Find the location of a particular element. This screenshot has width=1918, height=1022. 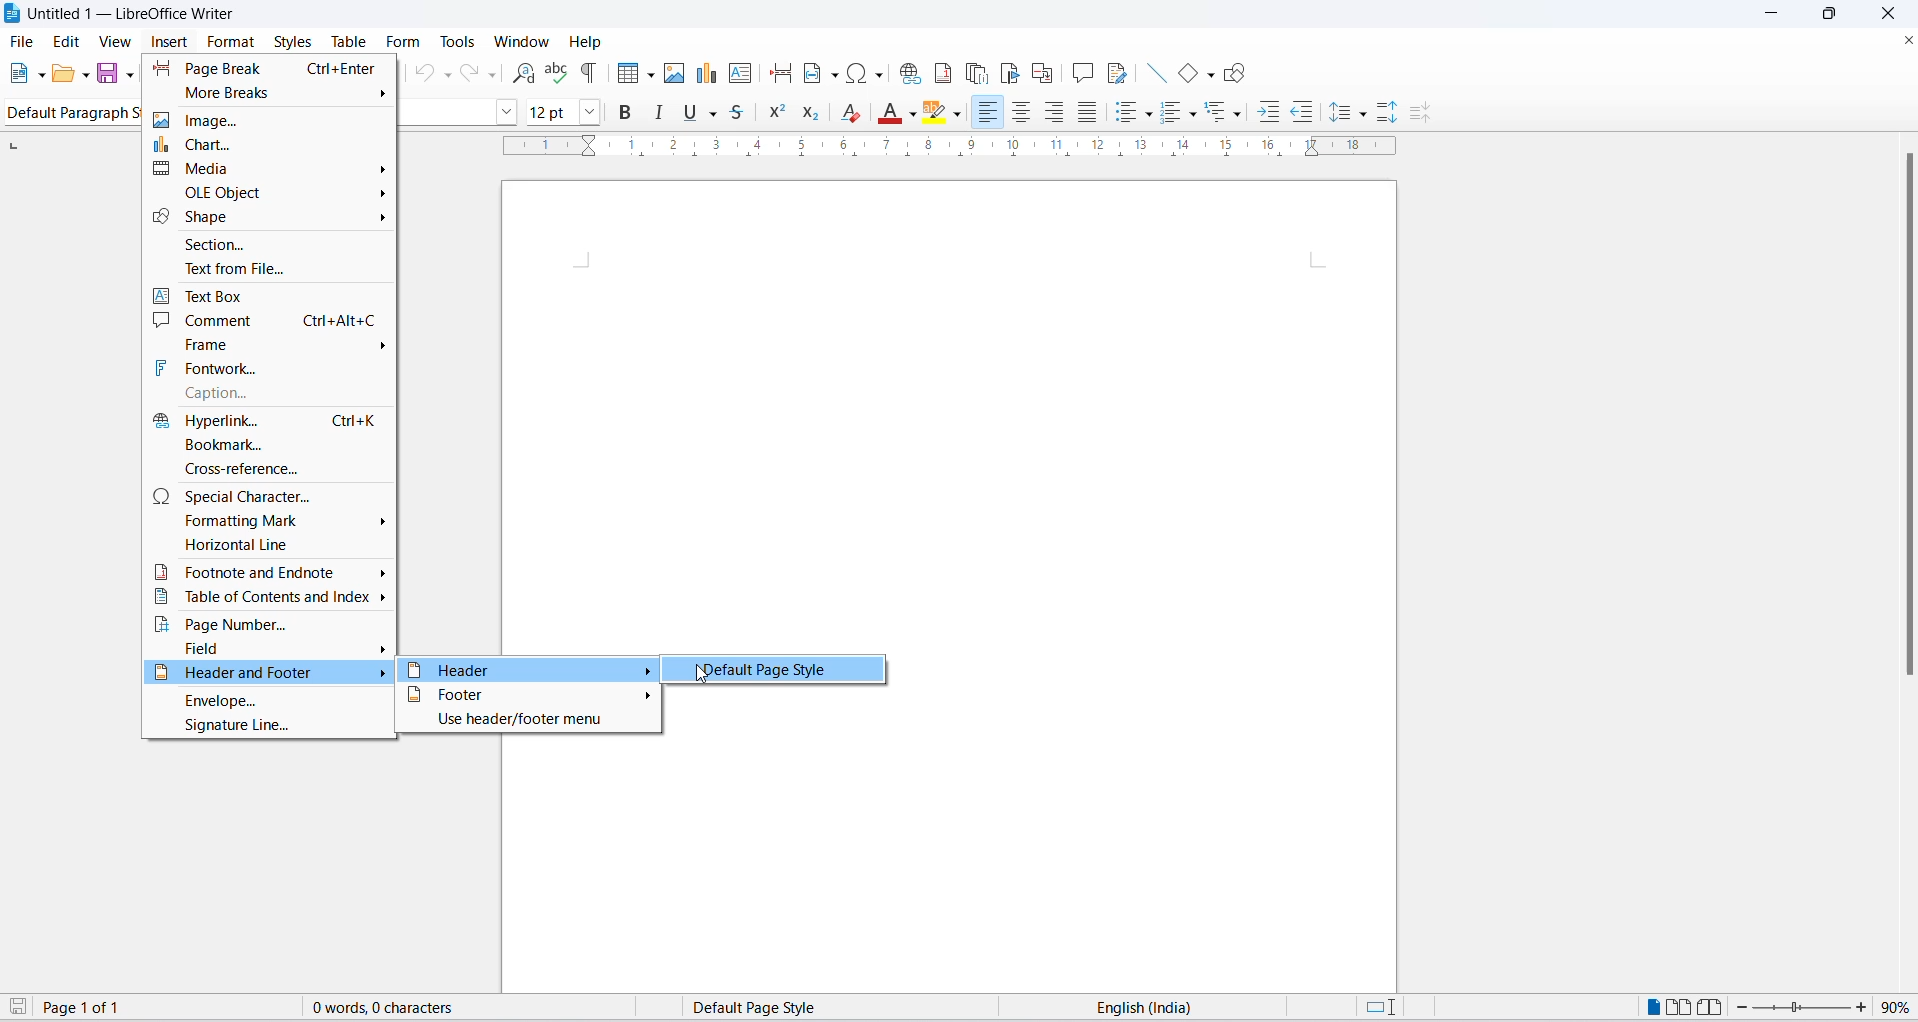

font color is located at coordinates (887, 115).